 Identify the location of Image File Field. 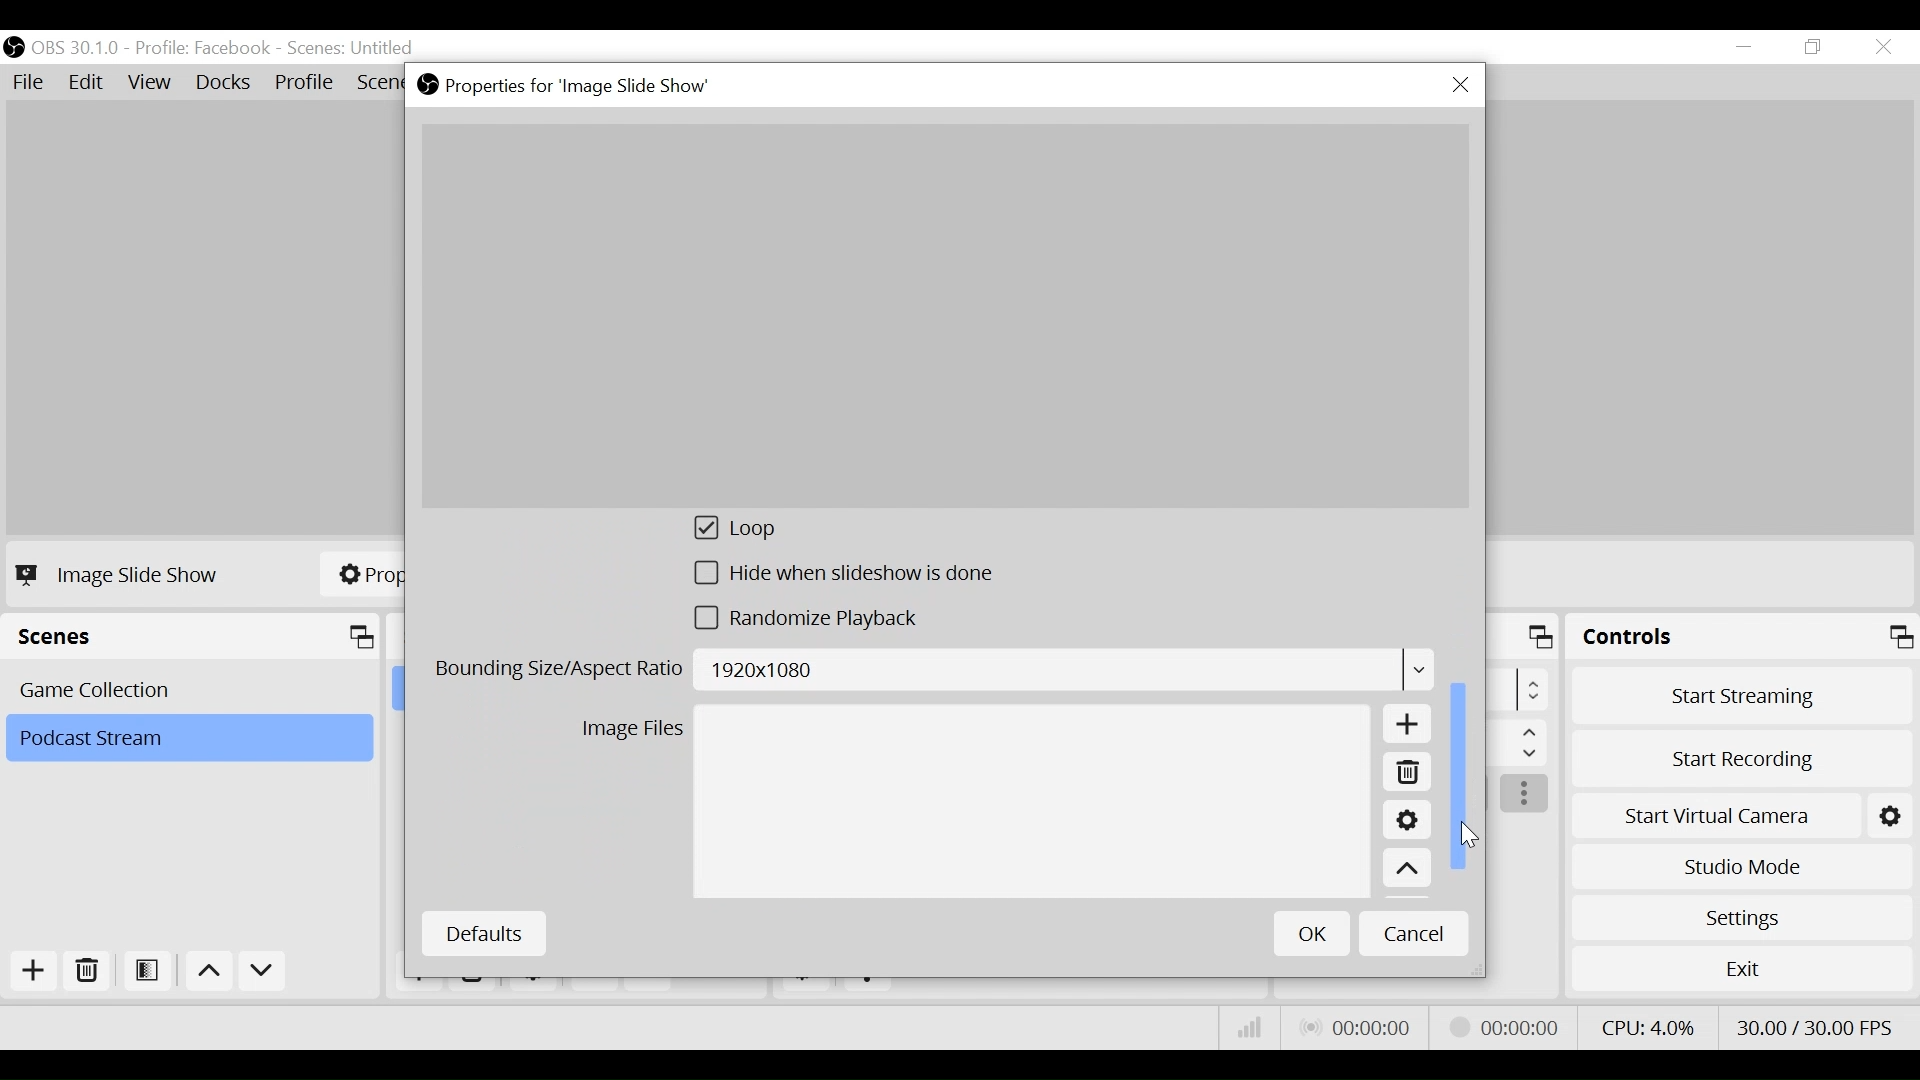
(1031, 802).